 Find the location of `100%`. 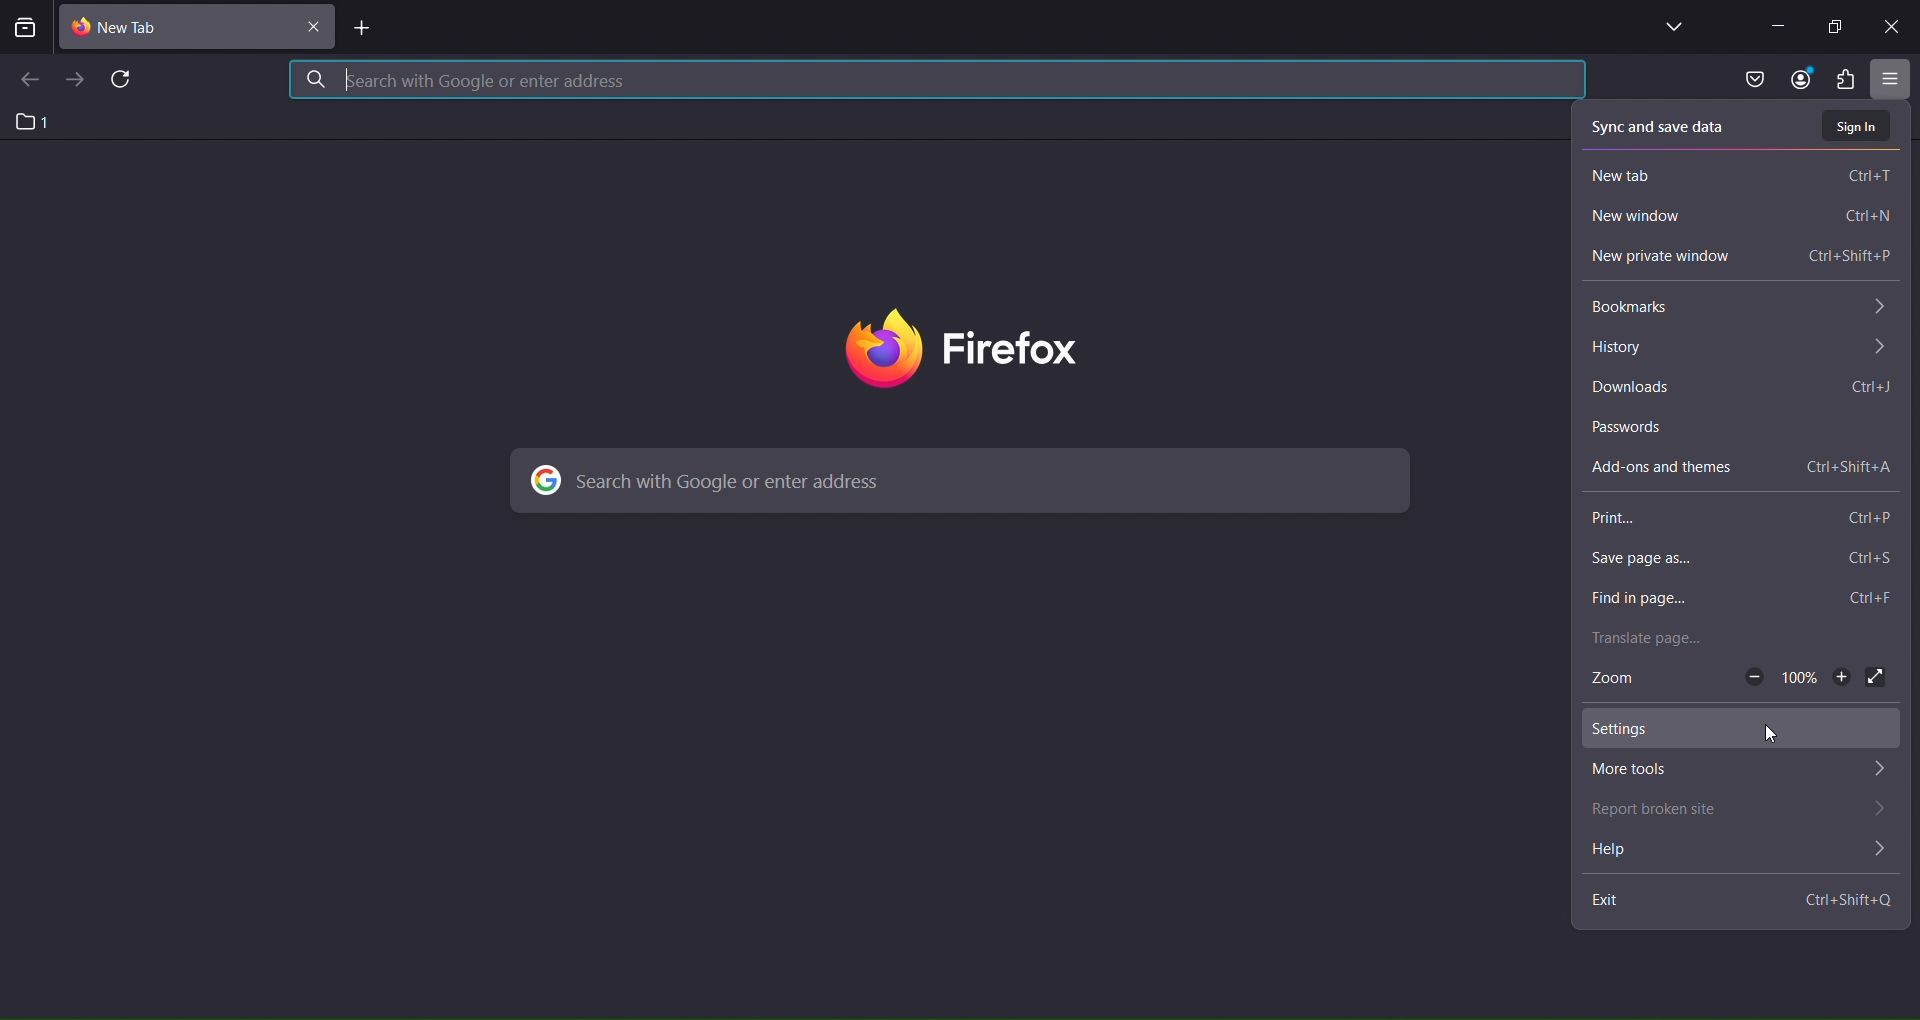

100% is located at coordinates (1799, 680).